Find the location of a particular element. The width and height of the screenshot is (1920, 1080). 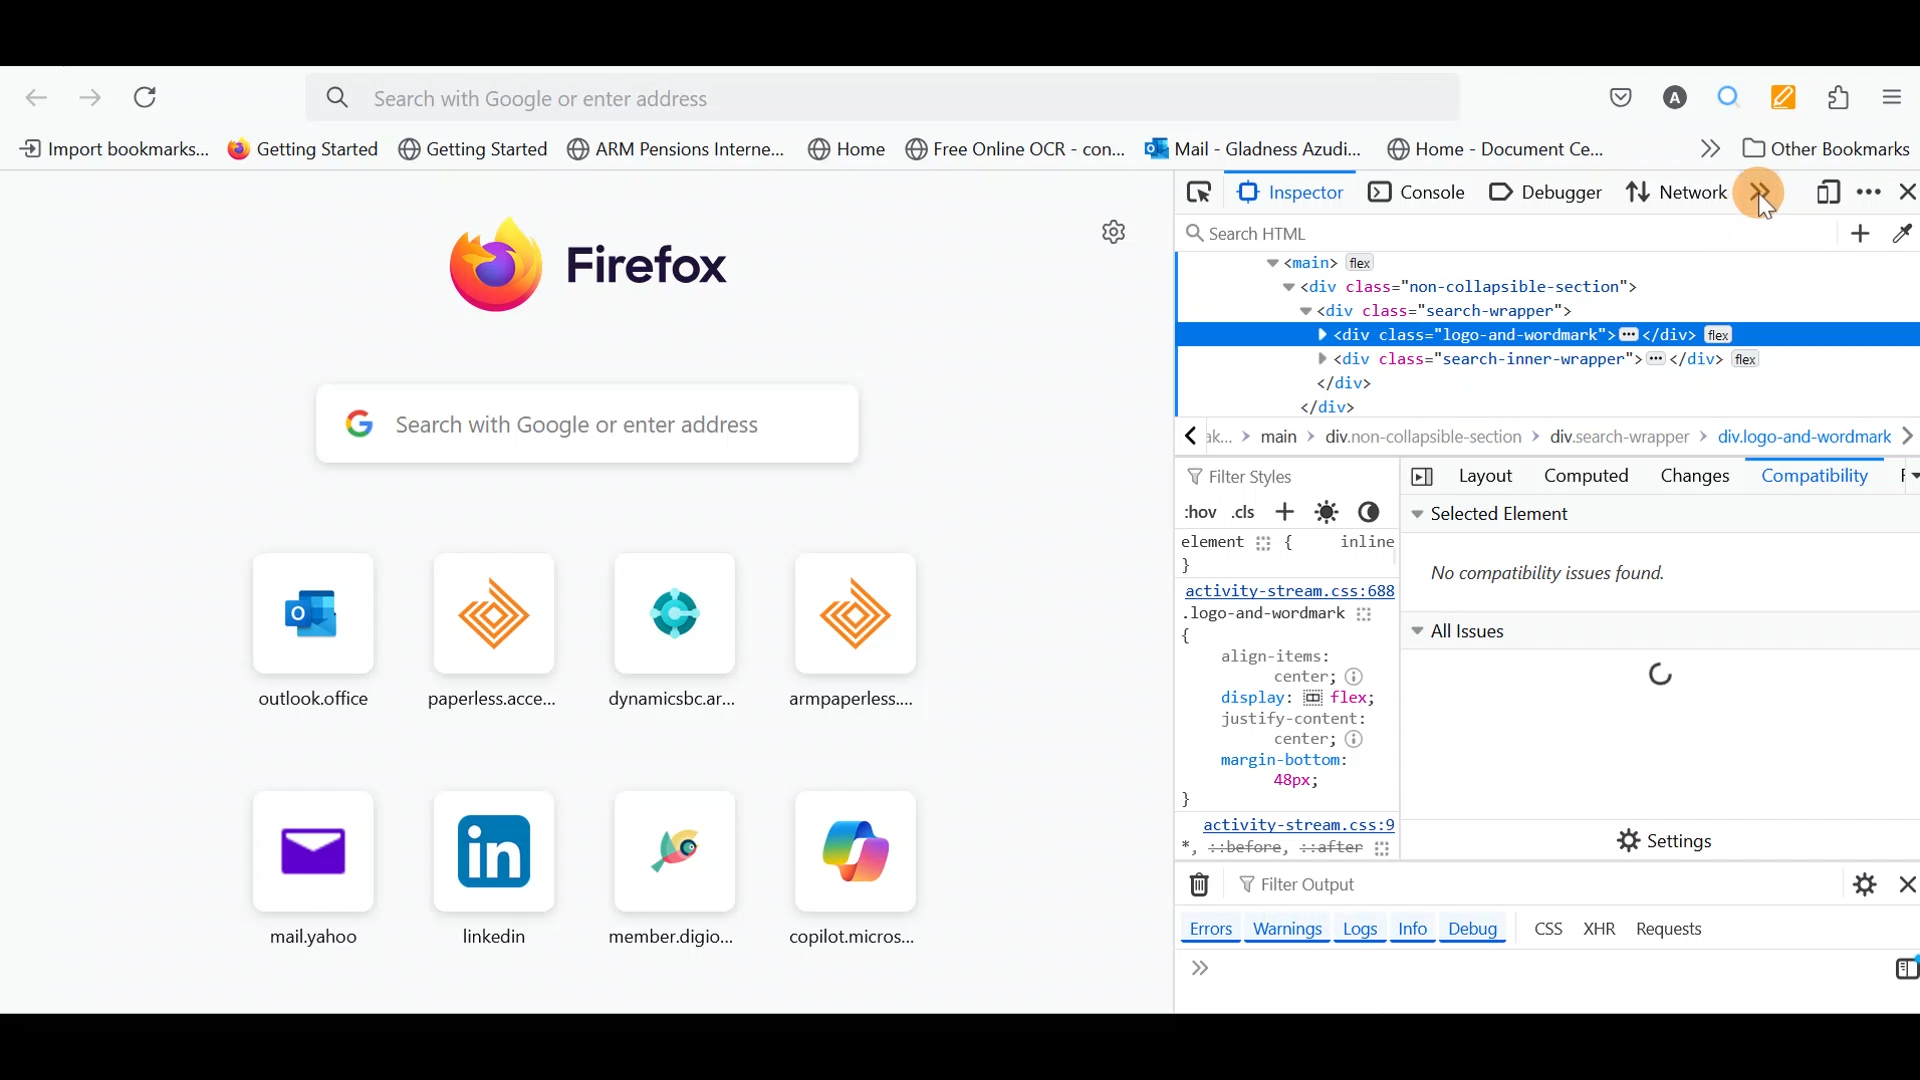

Info is located at coordinates (1412, 932).